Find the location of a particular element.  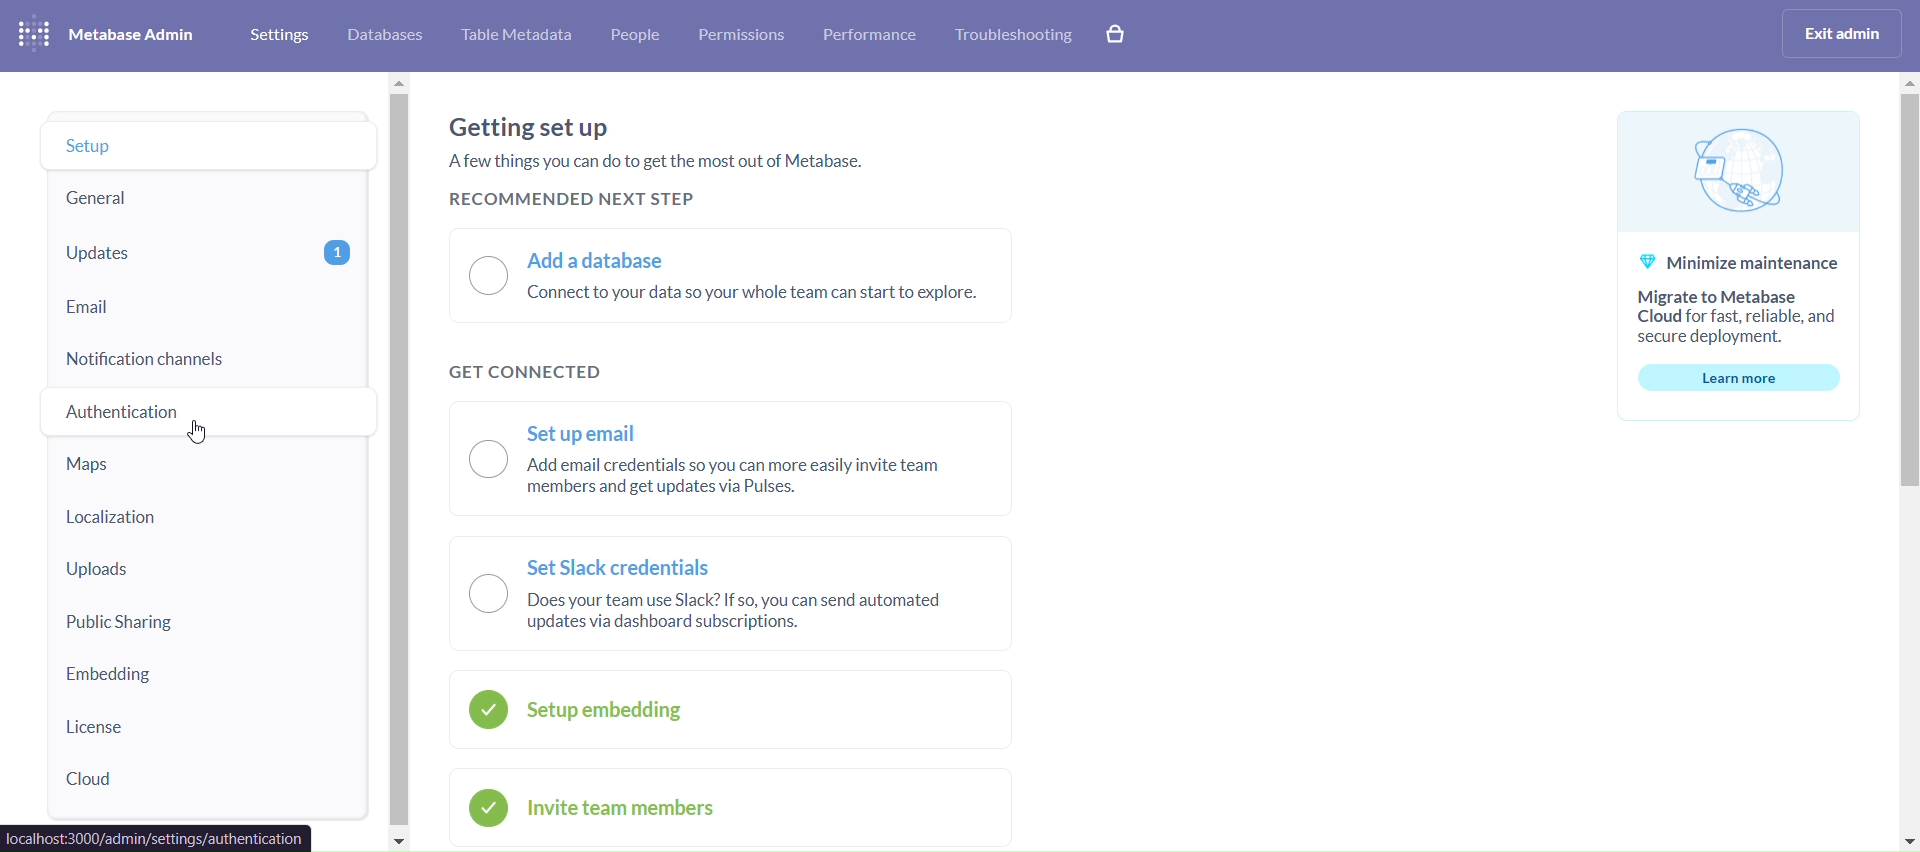

permissions is located at coordinates (741, 37).